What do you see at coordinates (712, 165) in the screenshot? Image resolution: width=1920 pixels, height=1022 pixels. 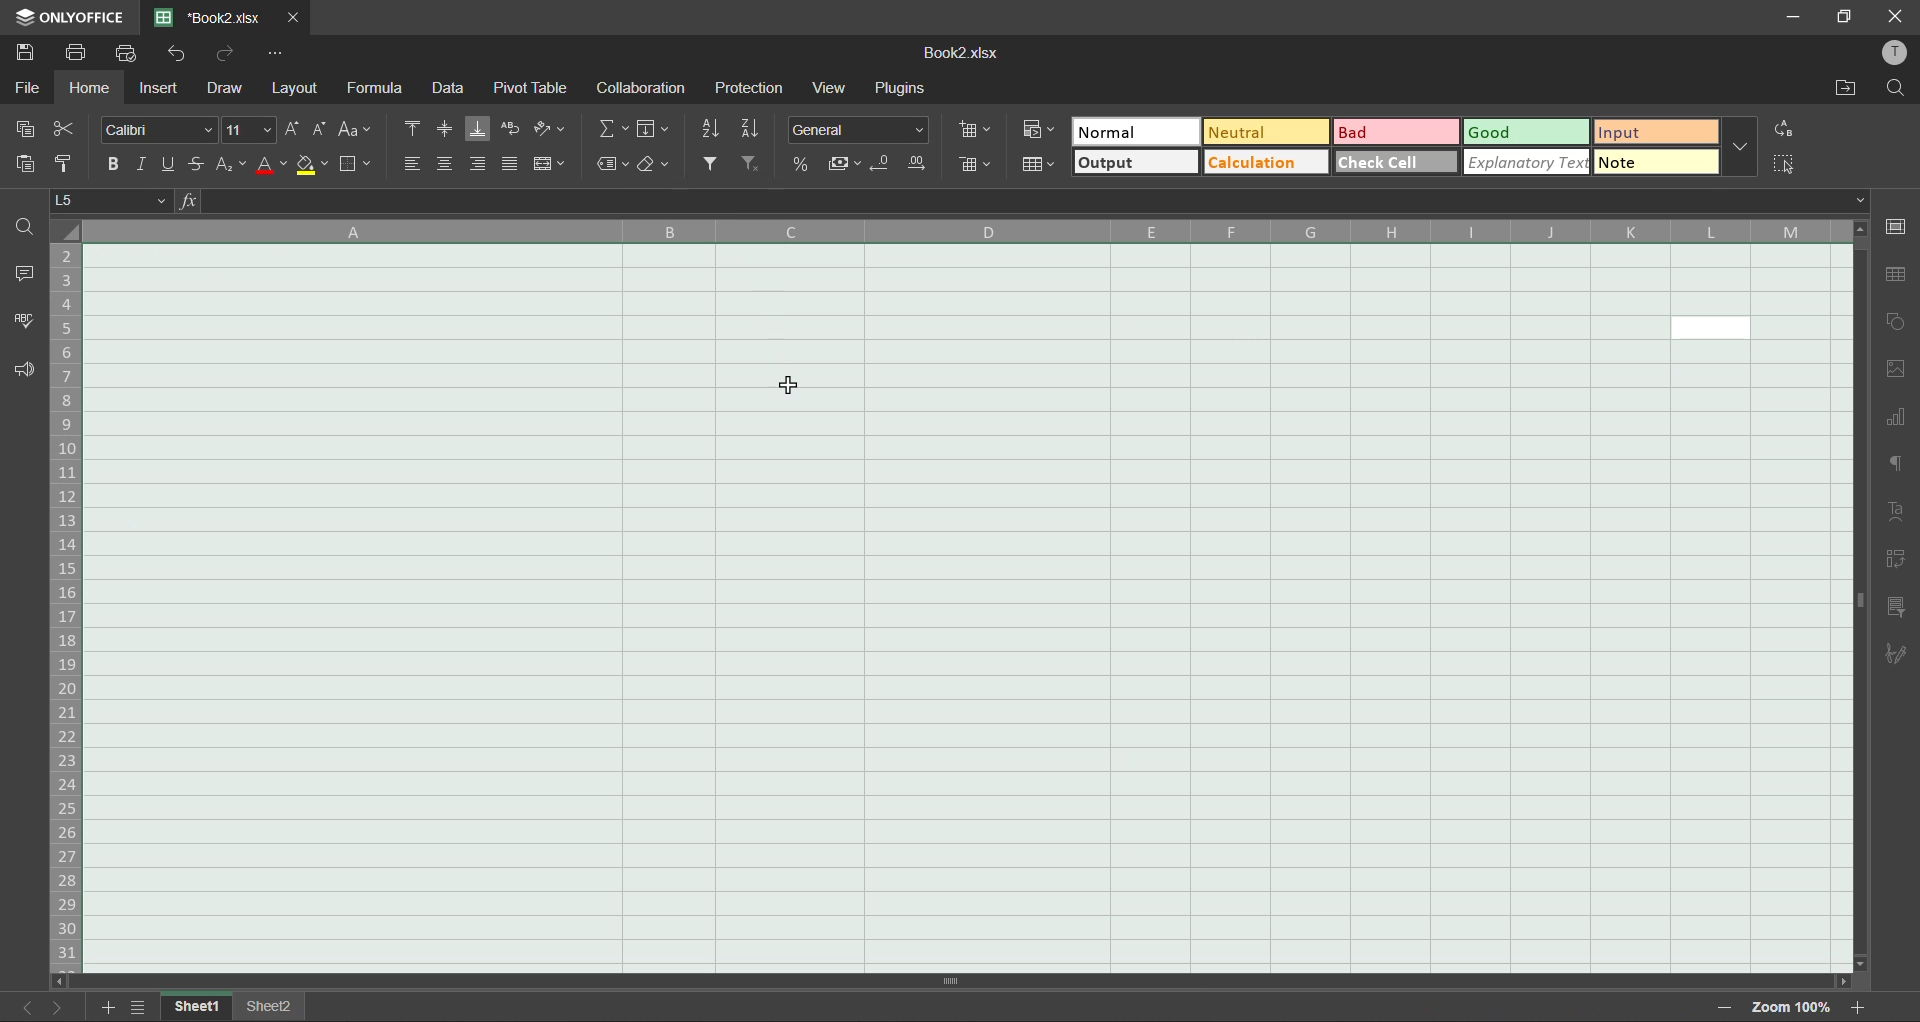 I see `filter` at bounding box center [712, 165].